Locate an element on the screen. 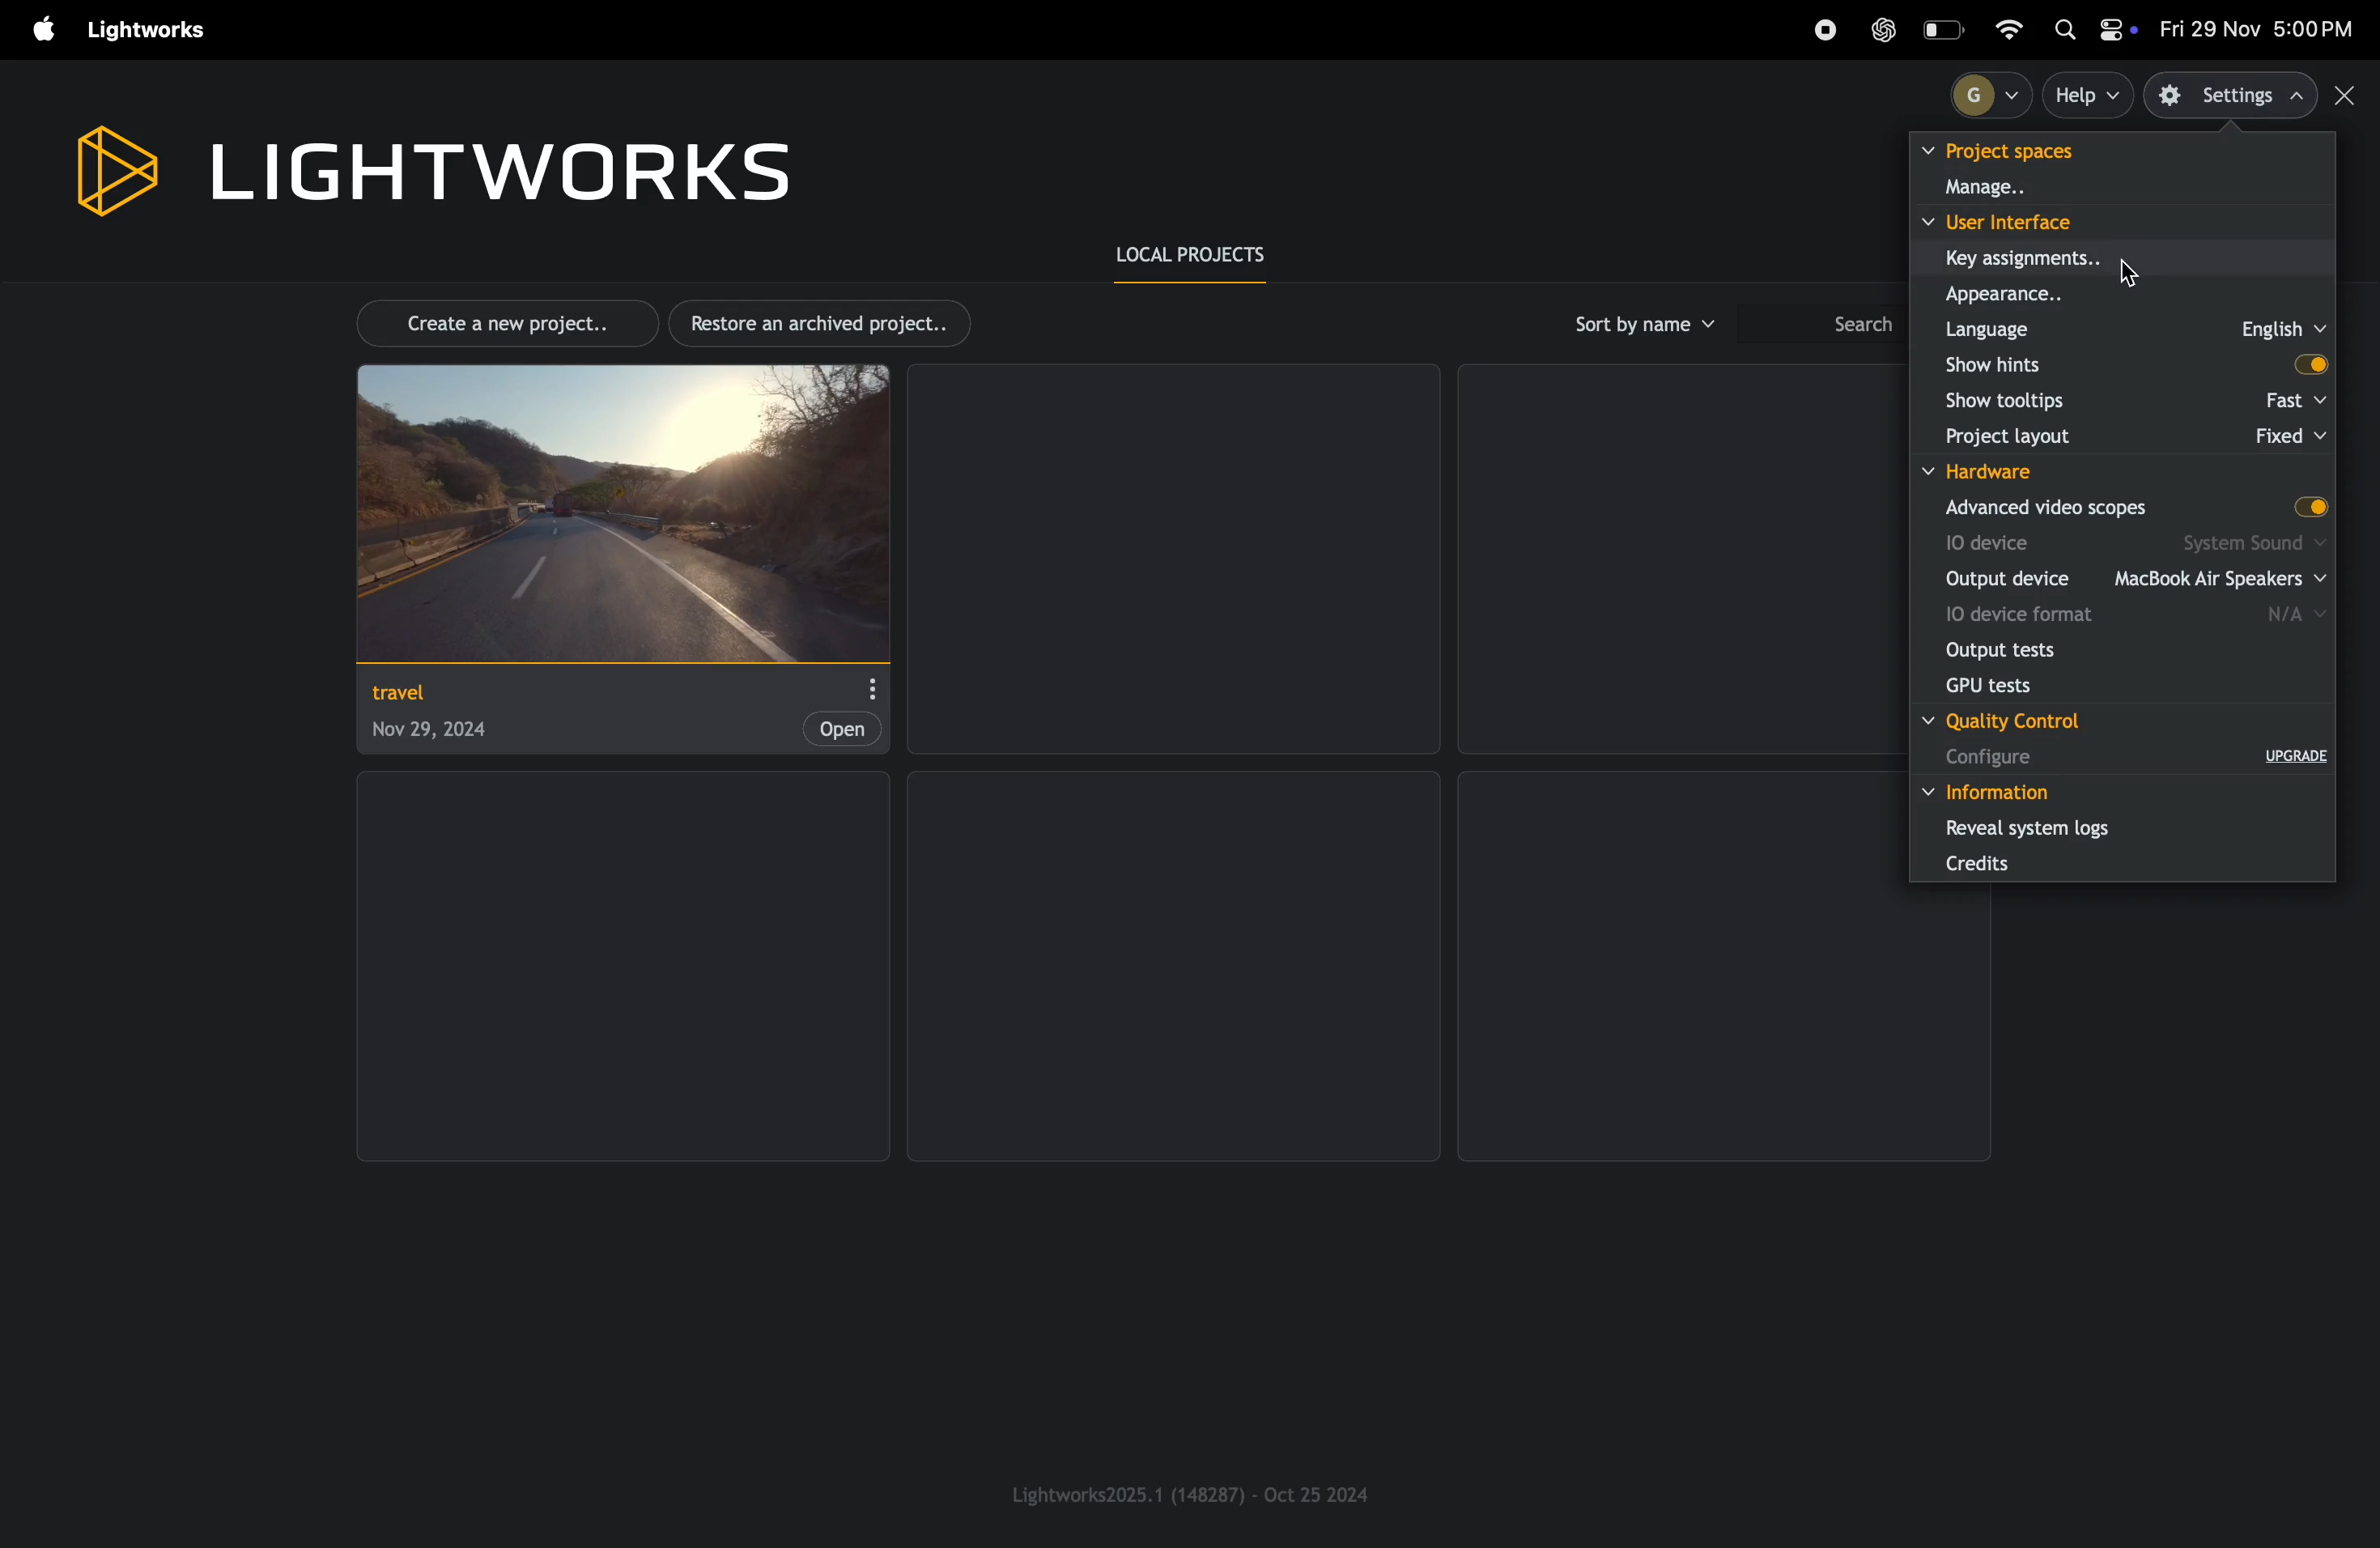 Image resolution: width=2380 pixels, height=1548 pixels. project layout is located at coordinates (2001, 439).